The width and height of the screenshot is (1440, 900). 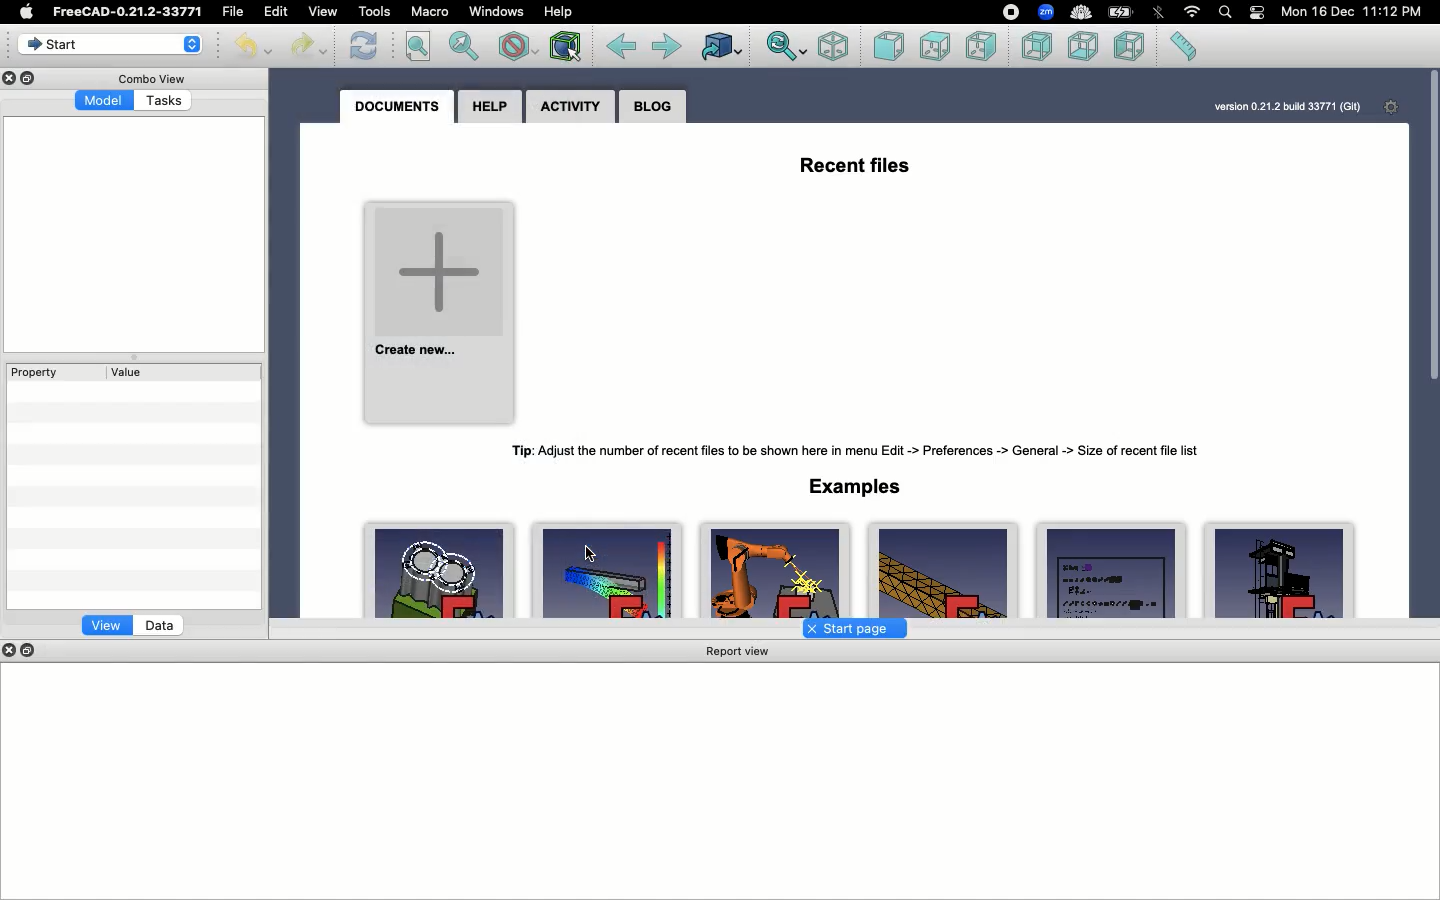 I want to click on Draw style, so click(x=517, y=49).